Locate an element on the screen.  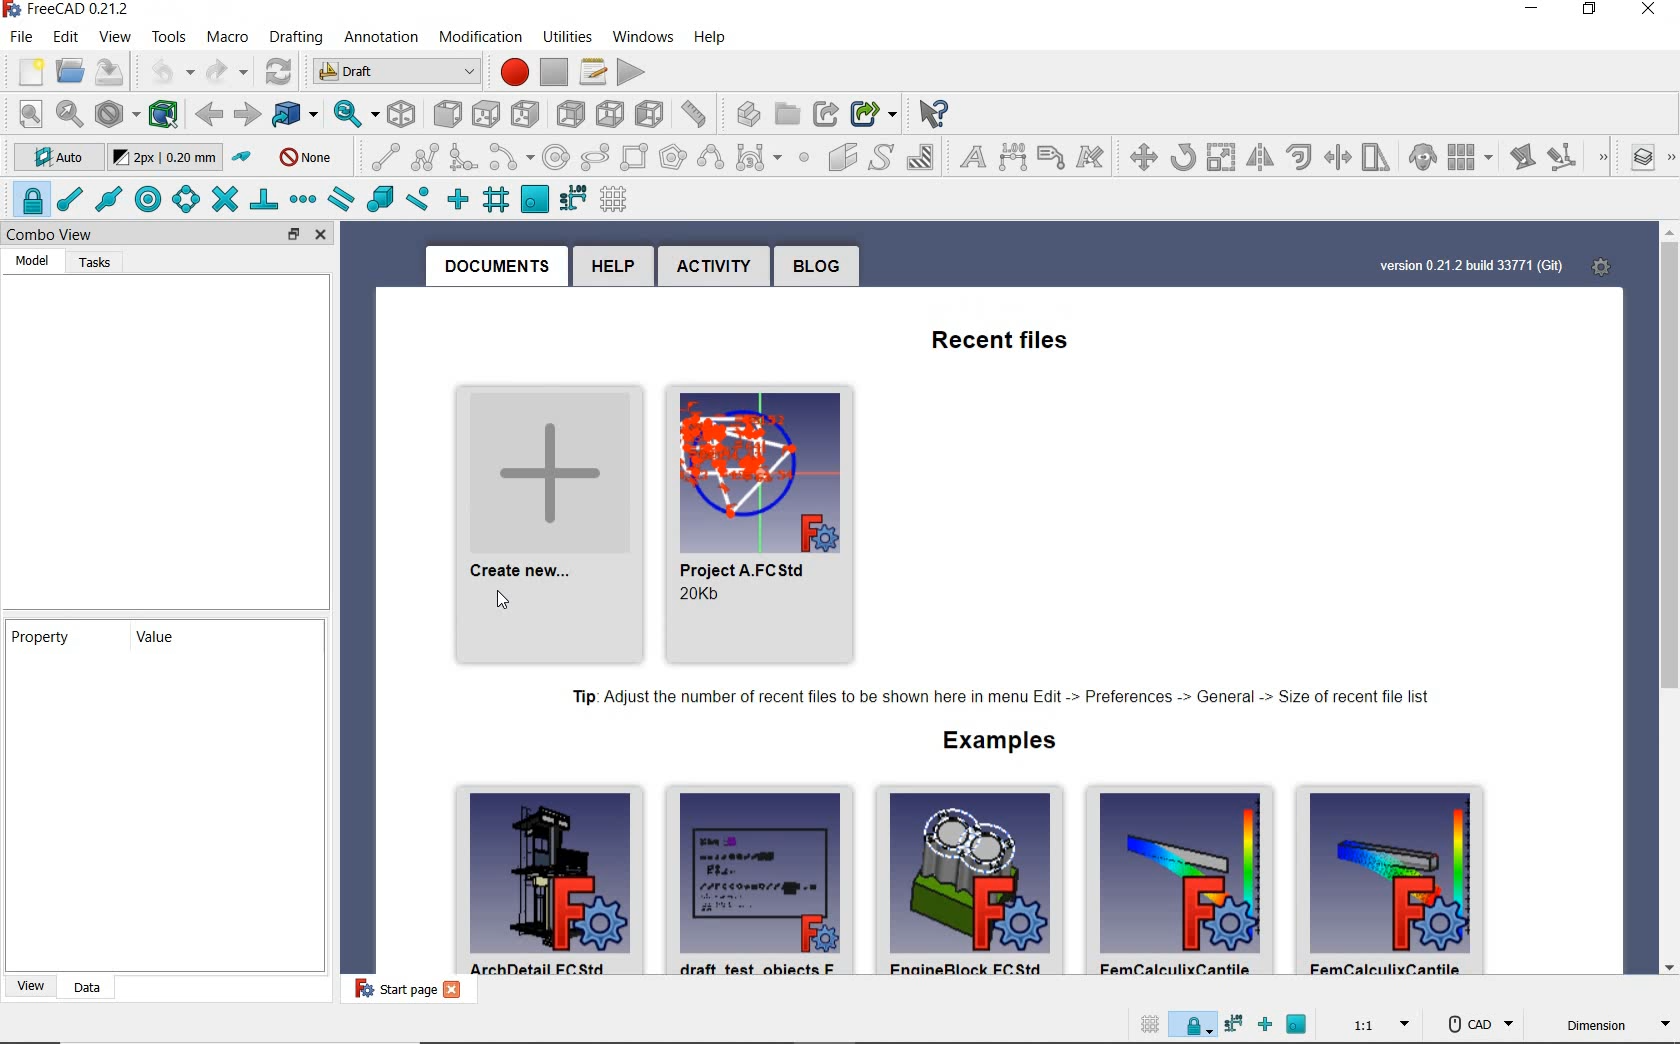
polyline is located at coordinates (425, 157).